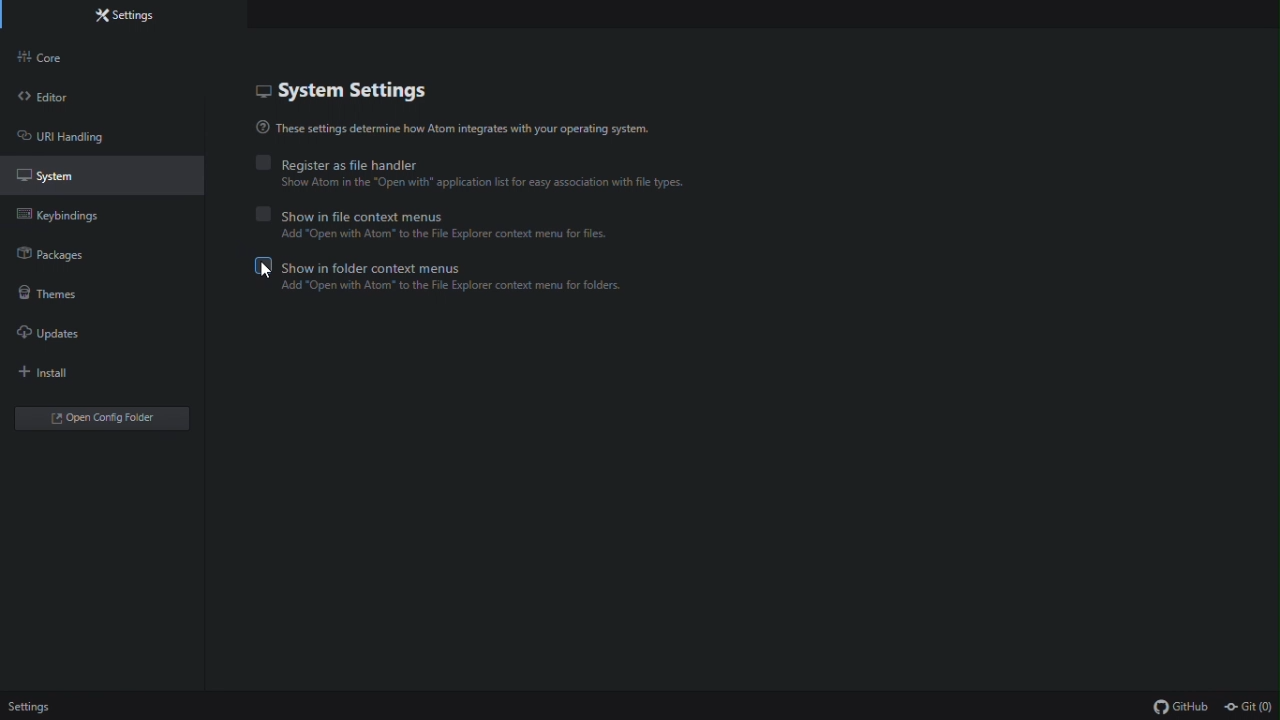 This screenshot has height=720, width=1280. Describe the element at coordinates (97, 98) in the screenshot. I see `Editor` at that location.